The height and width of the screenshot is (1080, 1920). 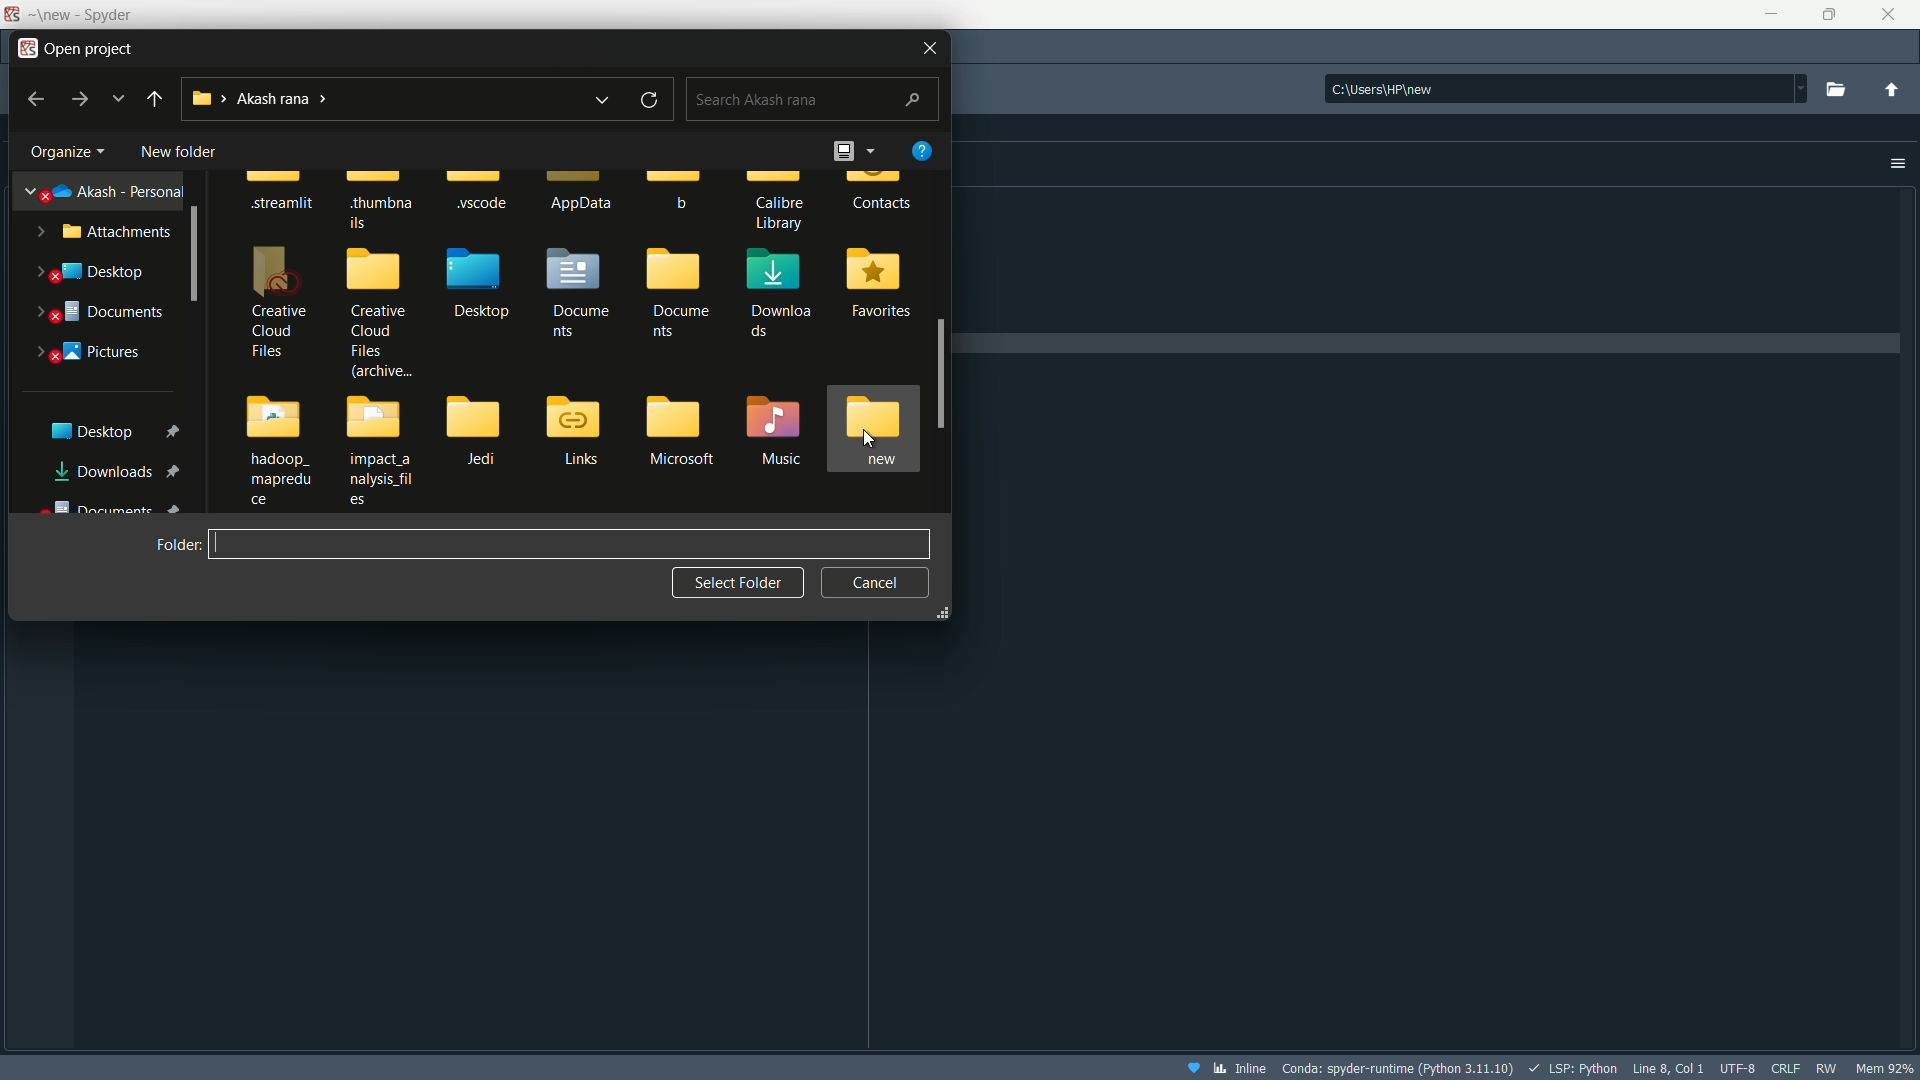 I want to click on forward, so click(x=81, y=100).